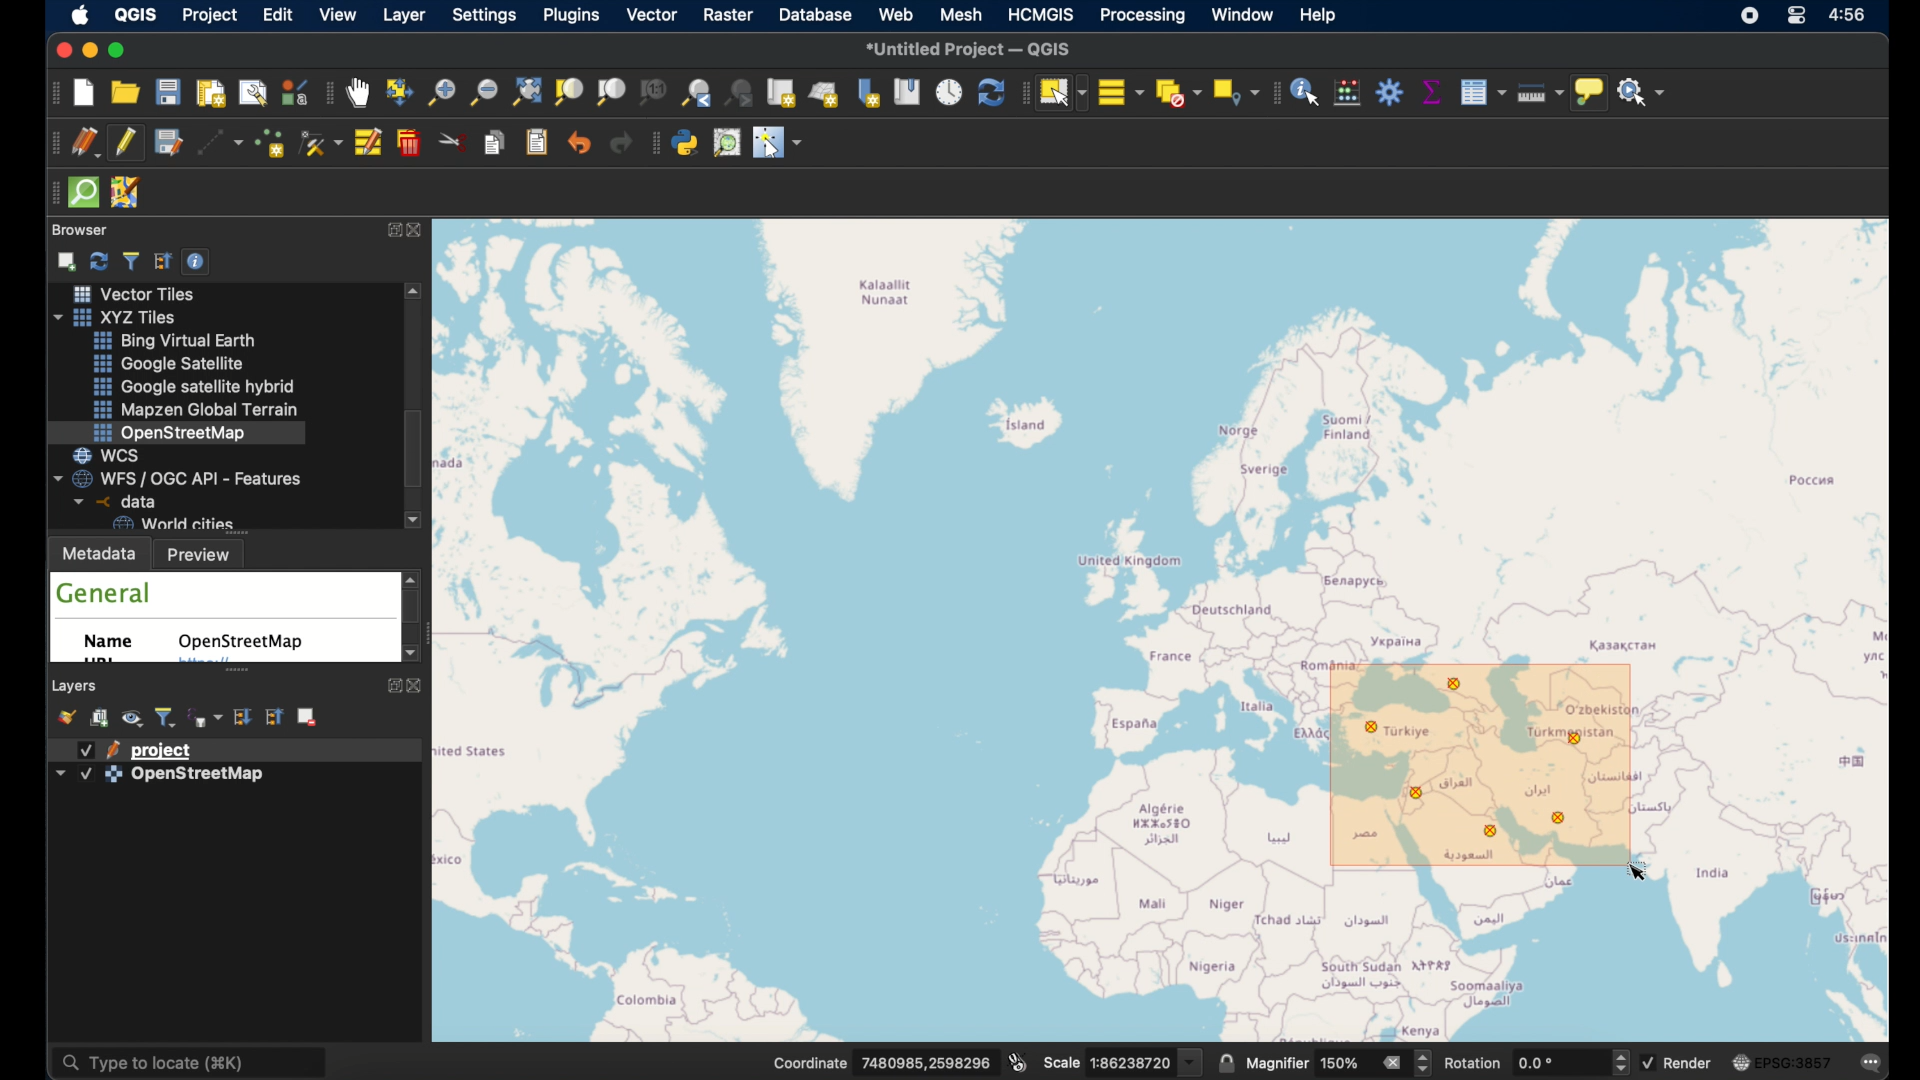 The width and height of the screenshot is (1920, 1080). I want to click on preview, so click(205, 554).